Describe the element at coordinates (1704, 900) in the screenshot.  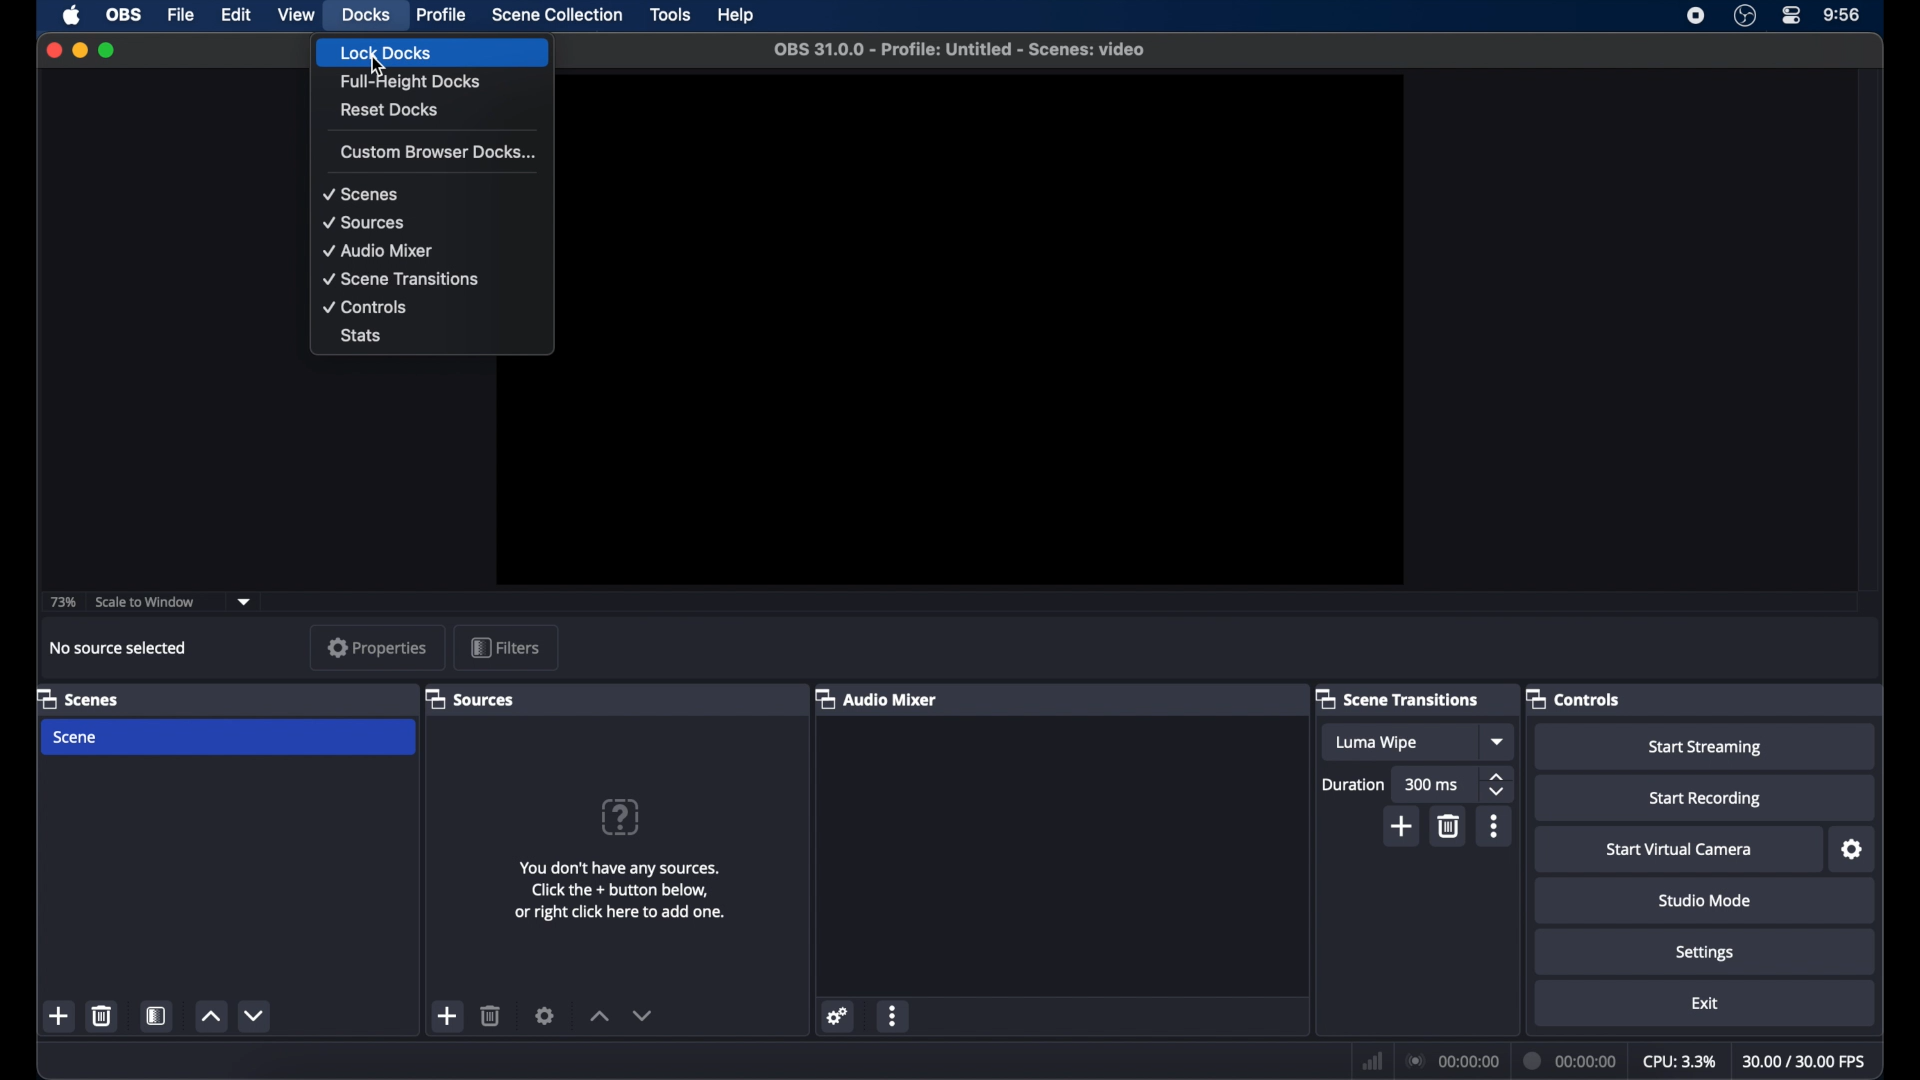
I see `studio mode` at that location.